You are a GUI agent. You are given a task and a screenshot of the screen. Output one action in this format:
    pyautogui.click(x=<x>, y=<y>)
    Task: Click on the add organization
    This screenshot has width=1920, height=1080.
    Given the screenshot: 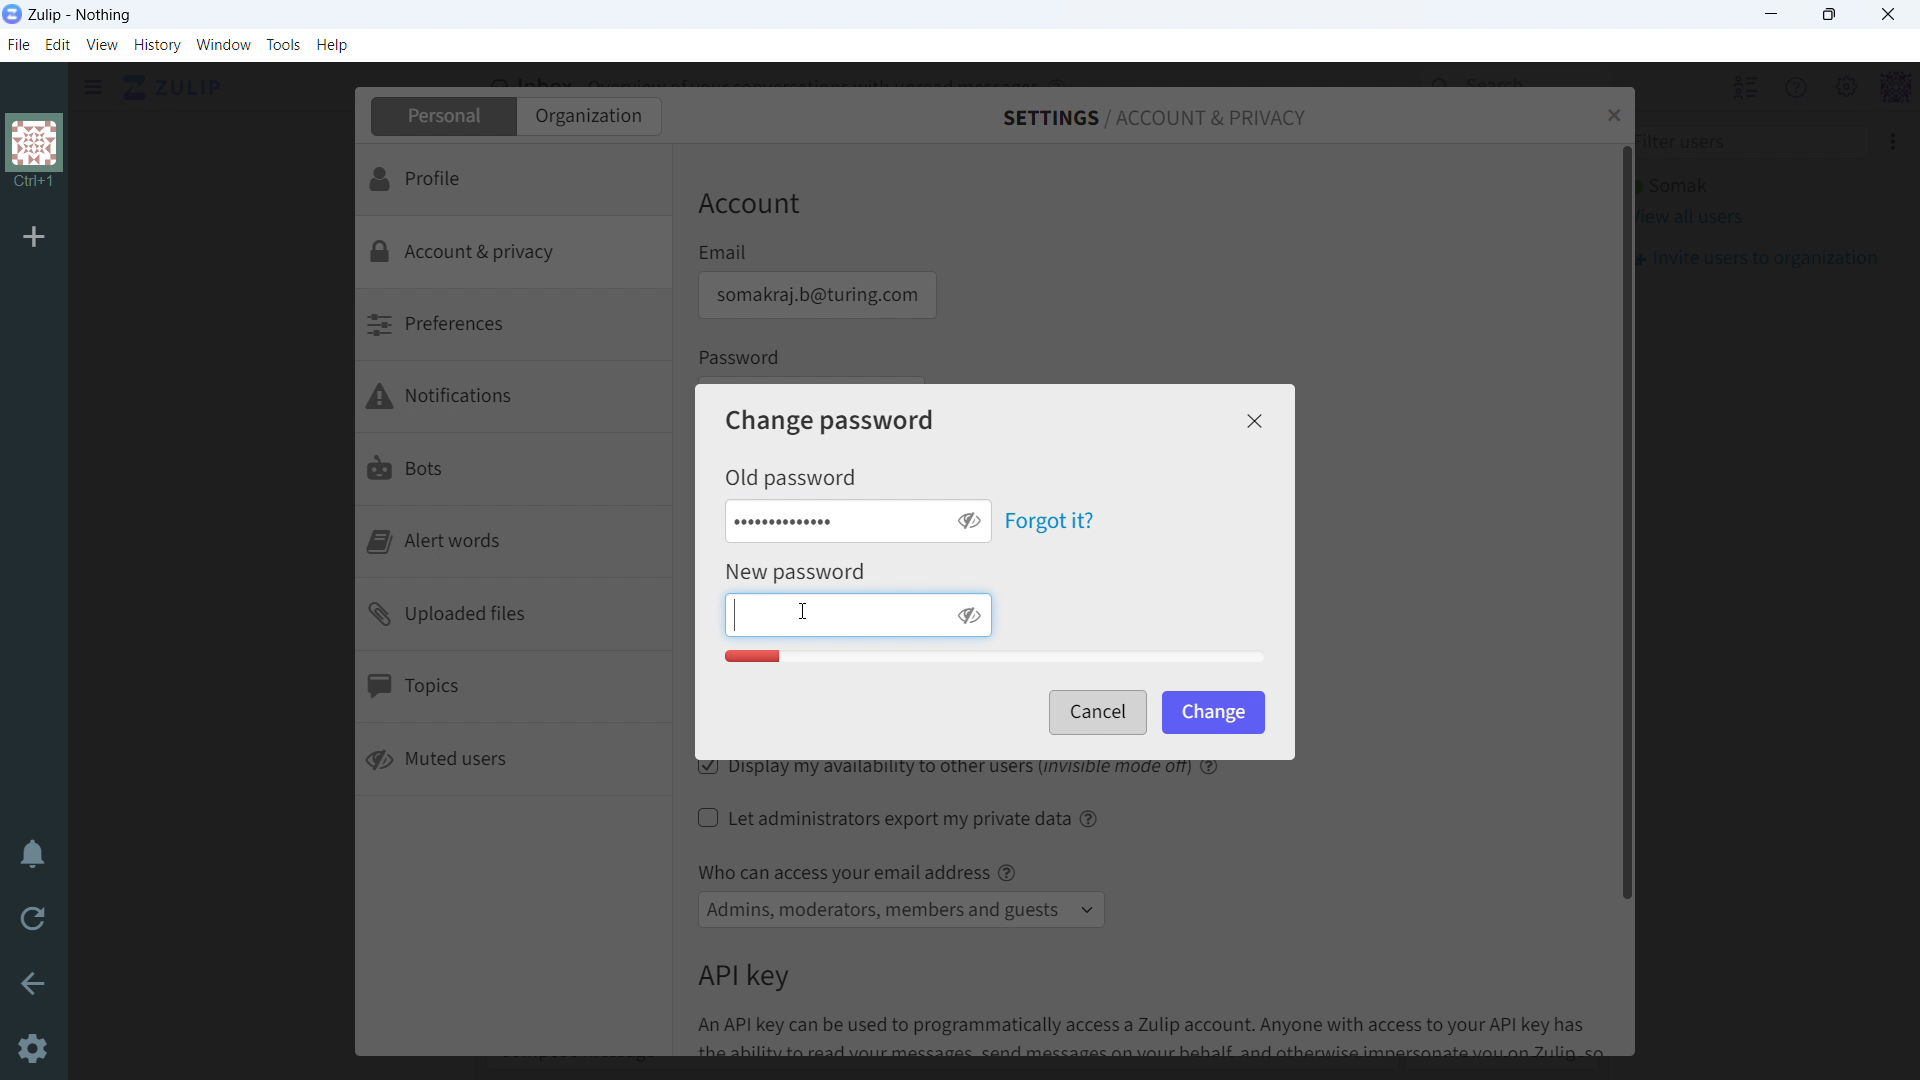 What is the action you would take?
    pyautogui.click(x=34, y=235)
    